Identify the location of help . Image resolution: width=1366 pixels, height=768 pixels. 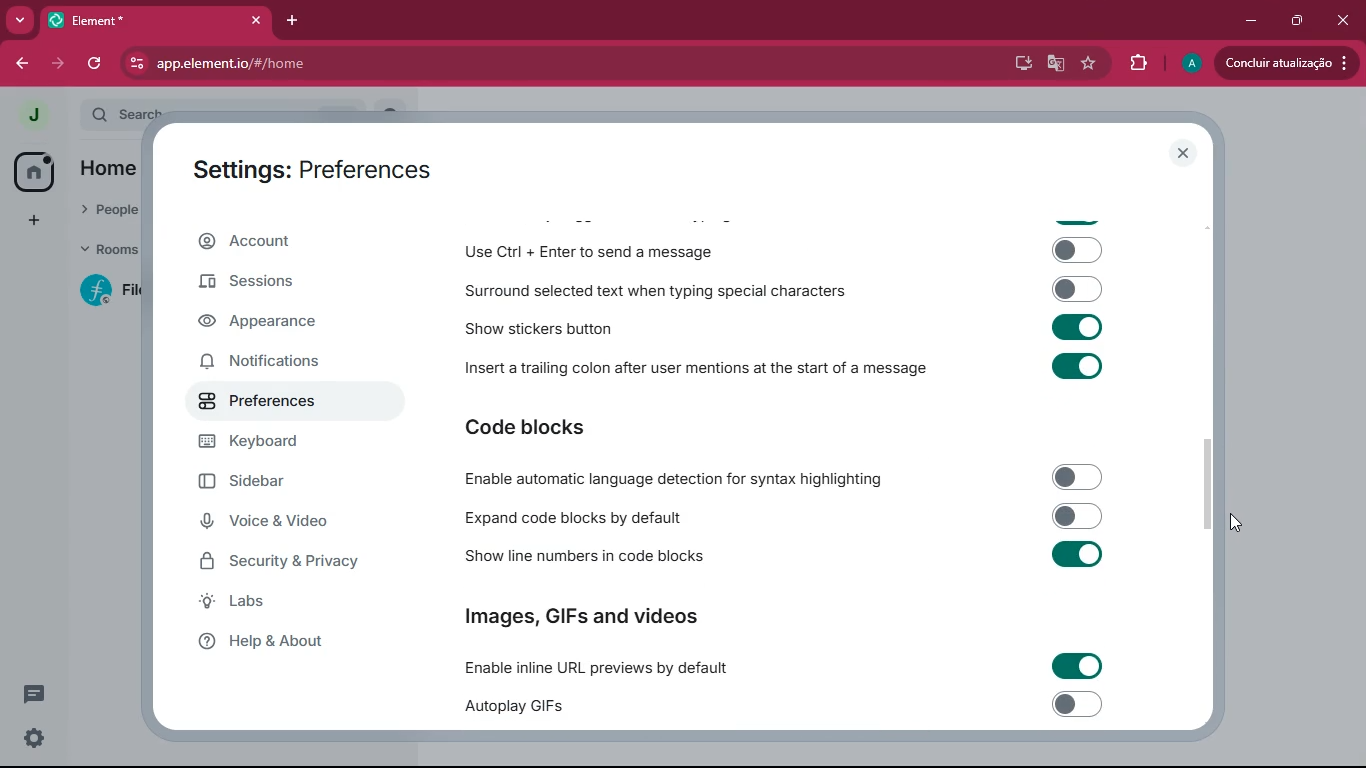
(283, 642).